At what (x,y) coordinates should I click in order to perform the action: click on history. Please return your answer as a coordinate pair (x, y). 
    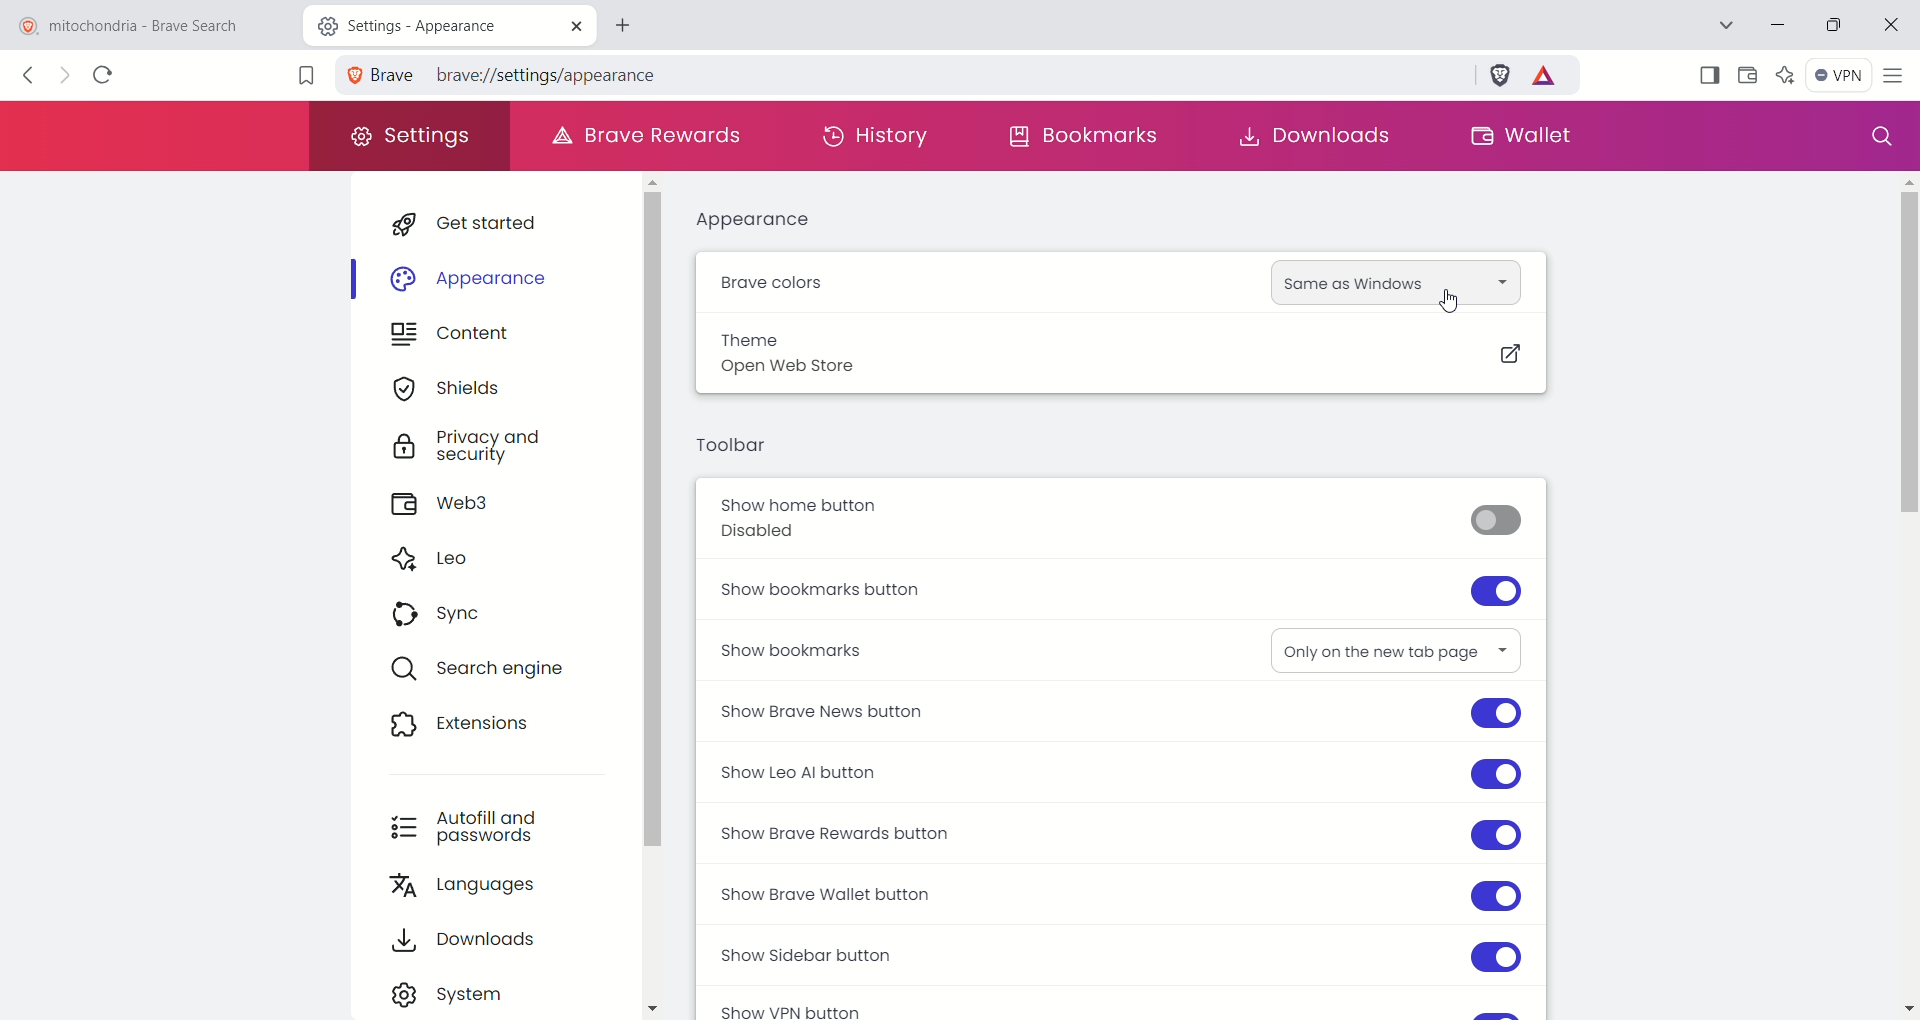
    Looking at the image, I should click on (879, 141).